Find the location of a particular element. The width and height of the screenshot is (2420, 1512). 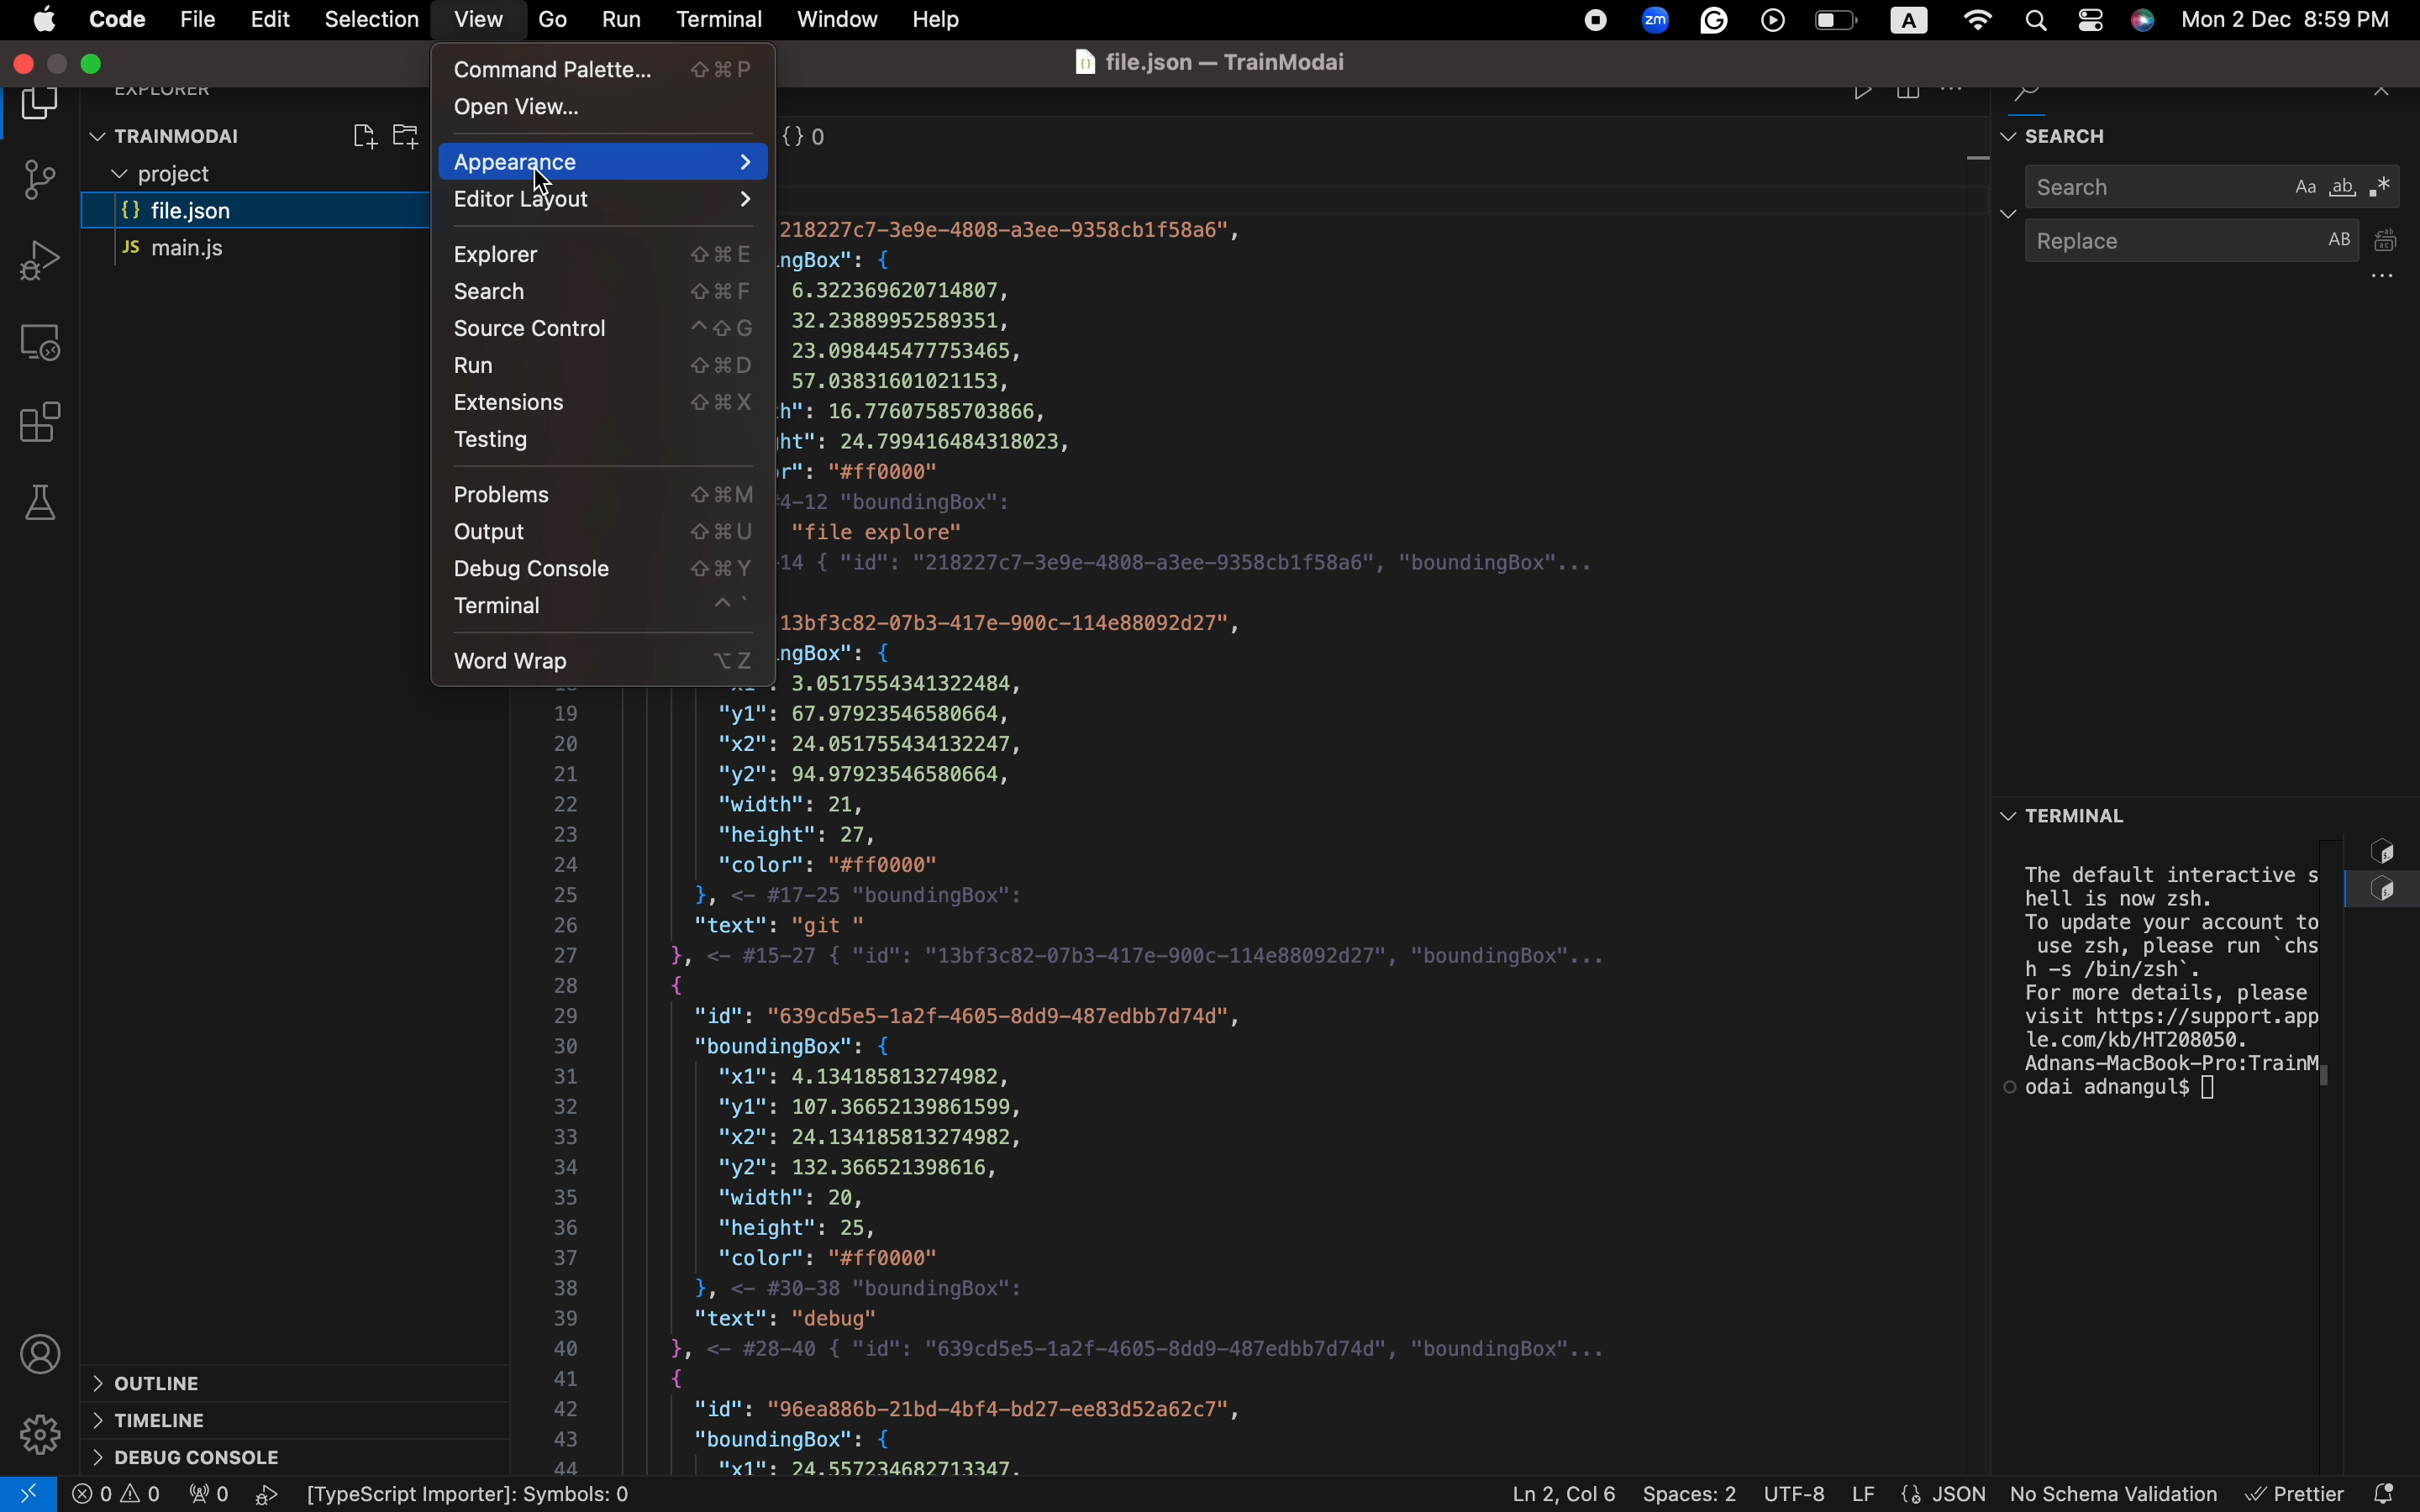

 is located at coordinates (45, 20).